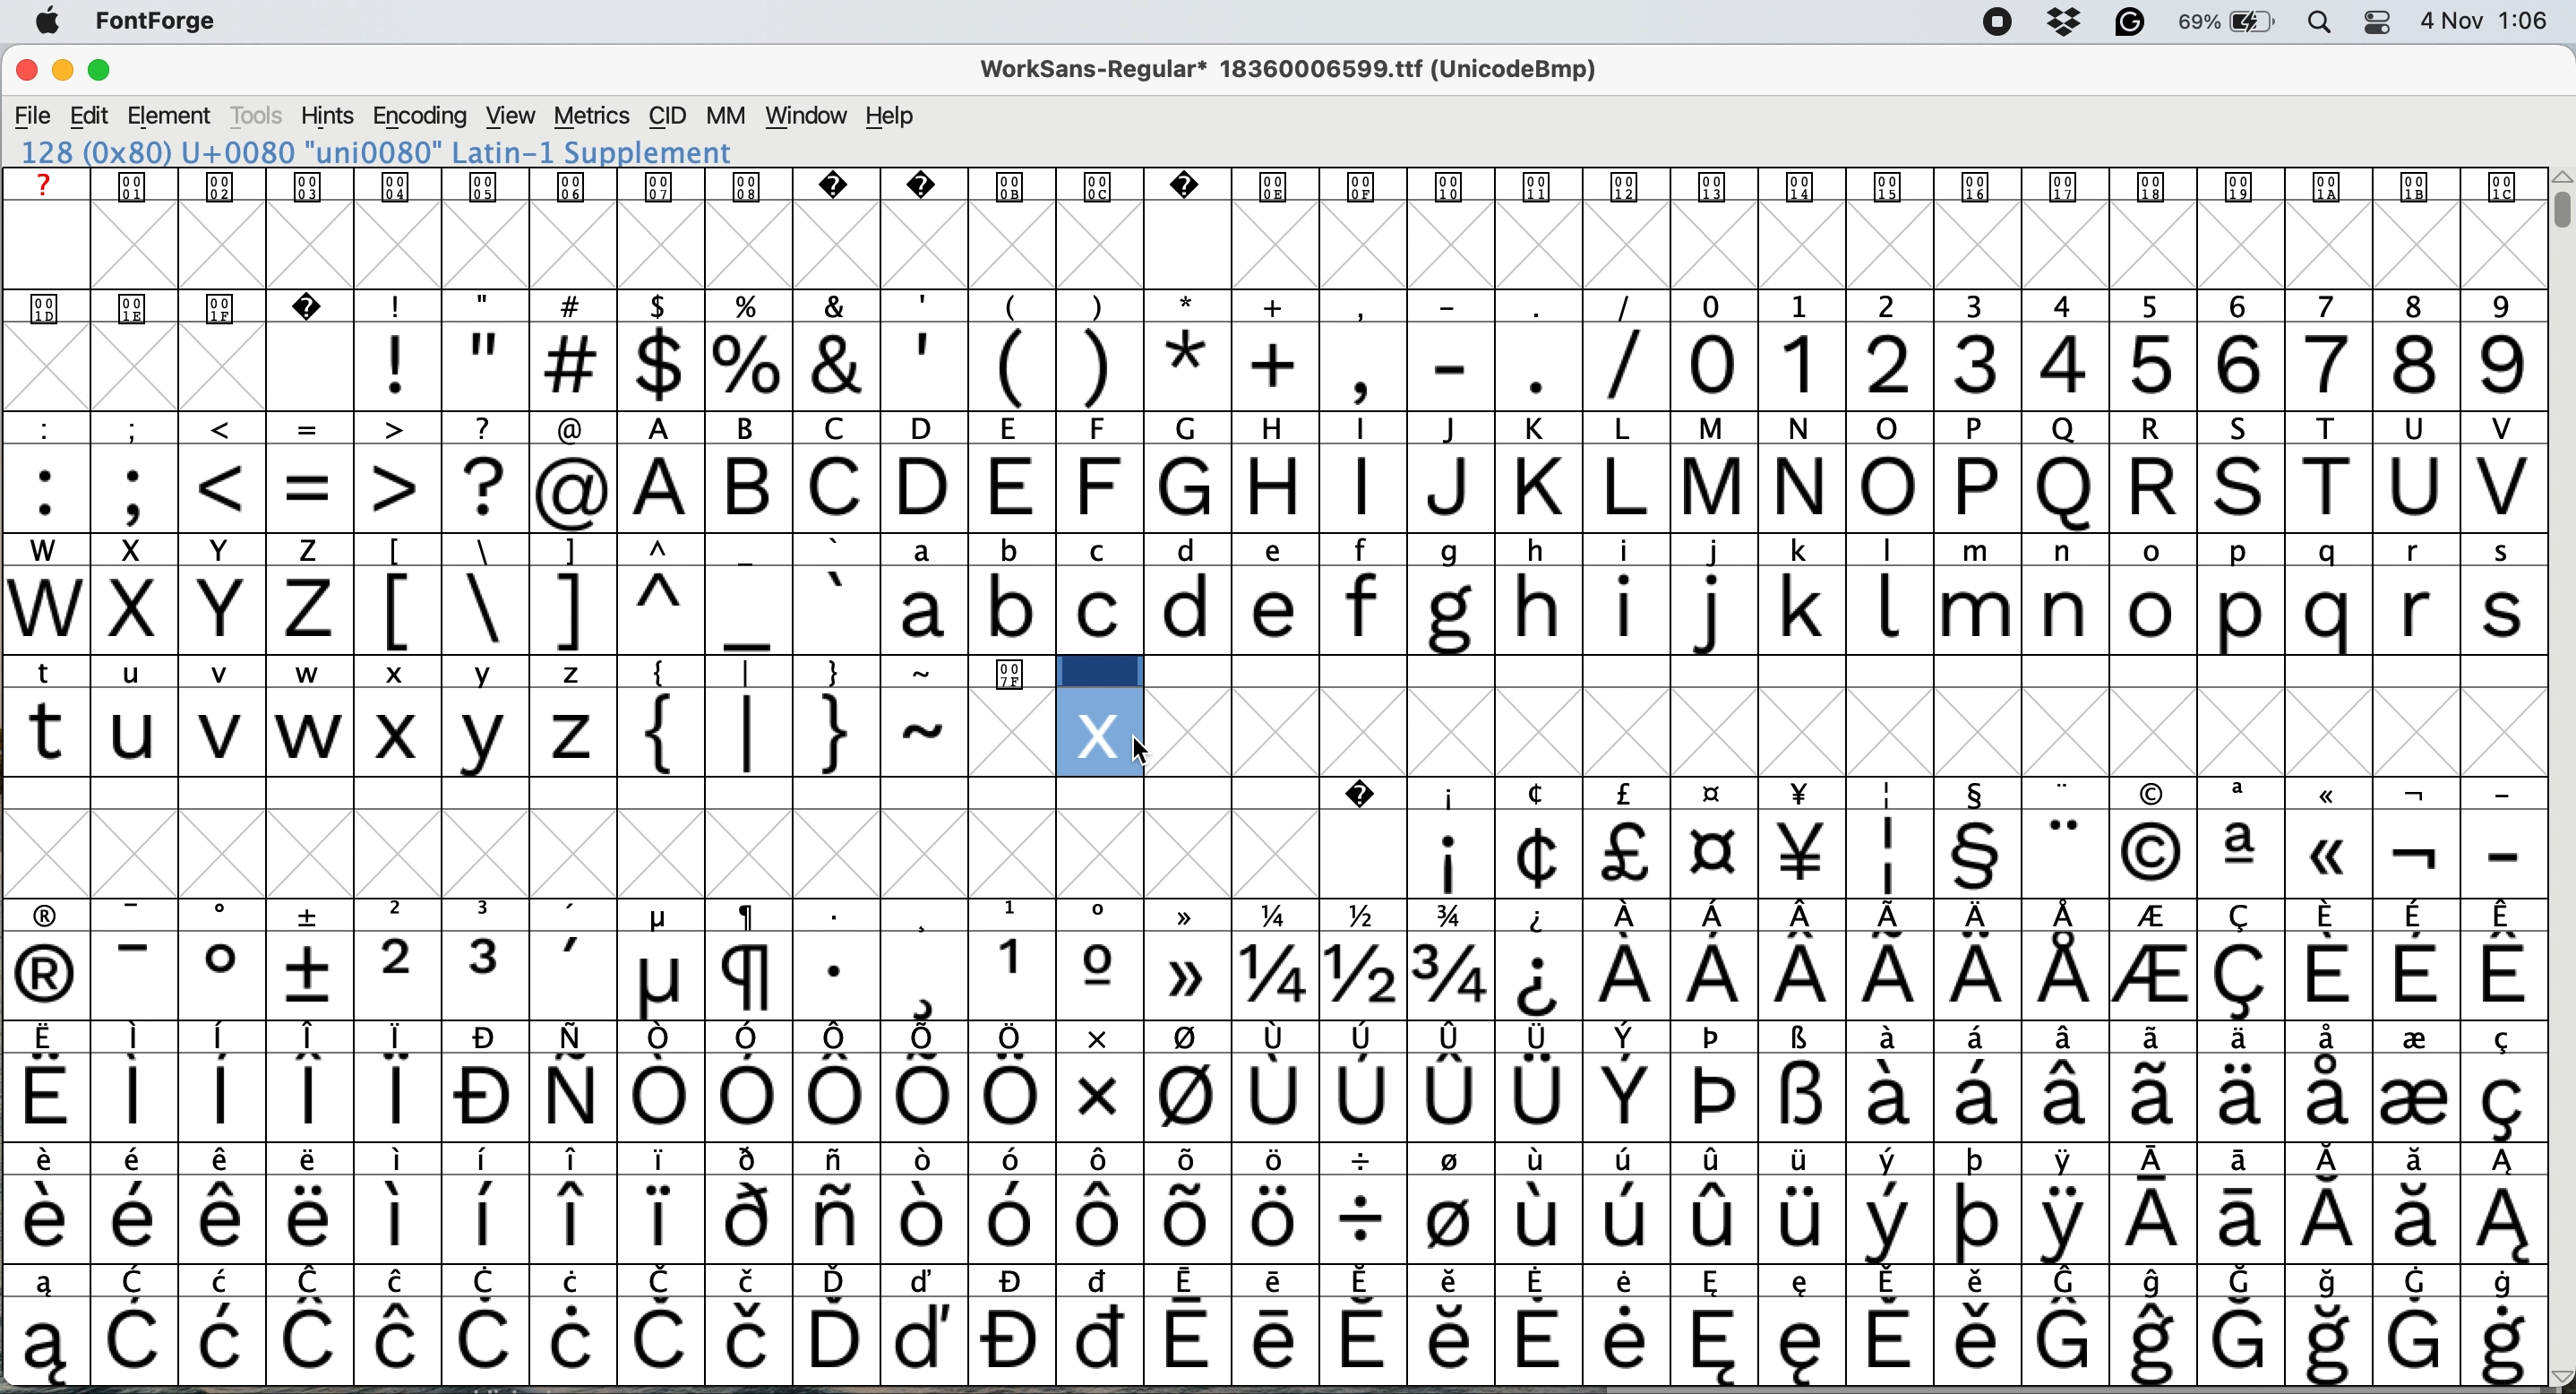 Image resolution: width=2576 pixels, height=1394 pixels. What do you see at coordinates (1269, 915) in the screenshot?
I see `special characters` at bounding box center [1269, 915].